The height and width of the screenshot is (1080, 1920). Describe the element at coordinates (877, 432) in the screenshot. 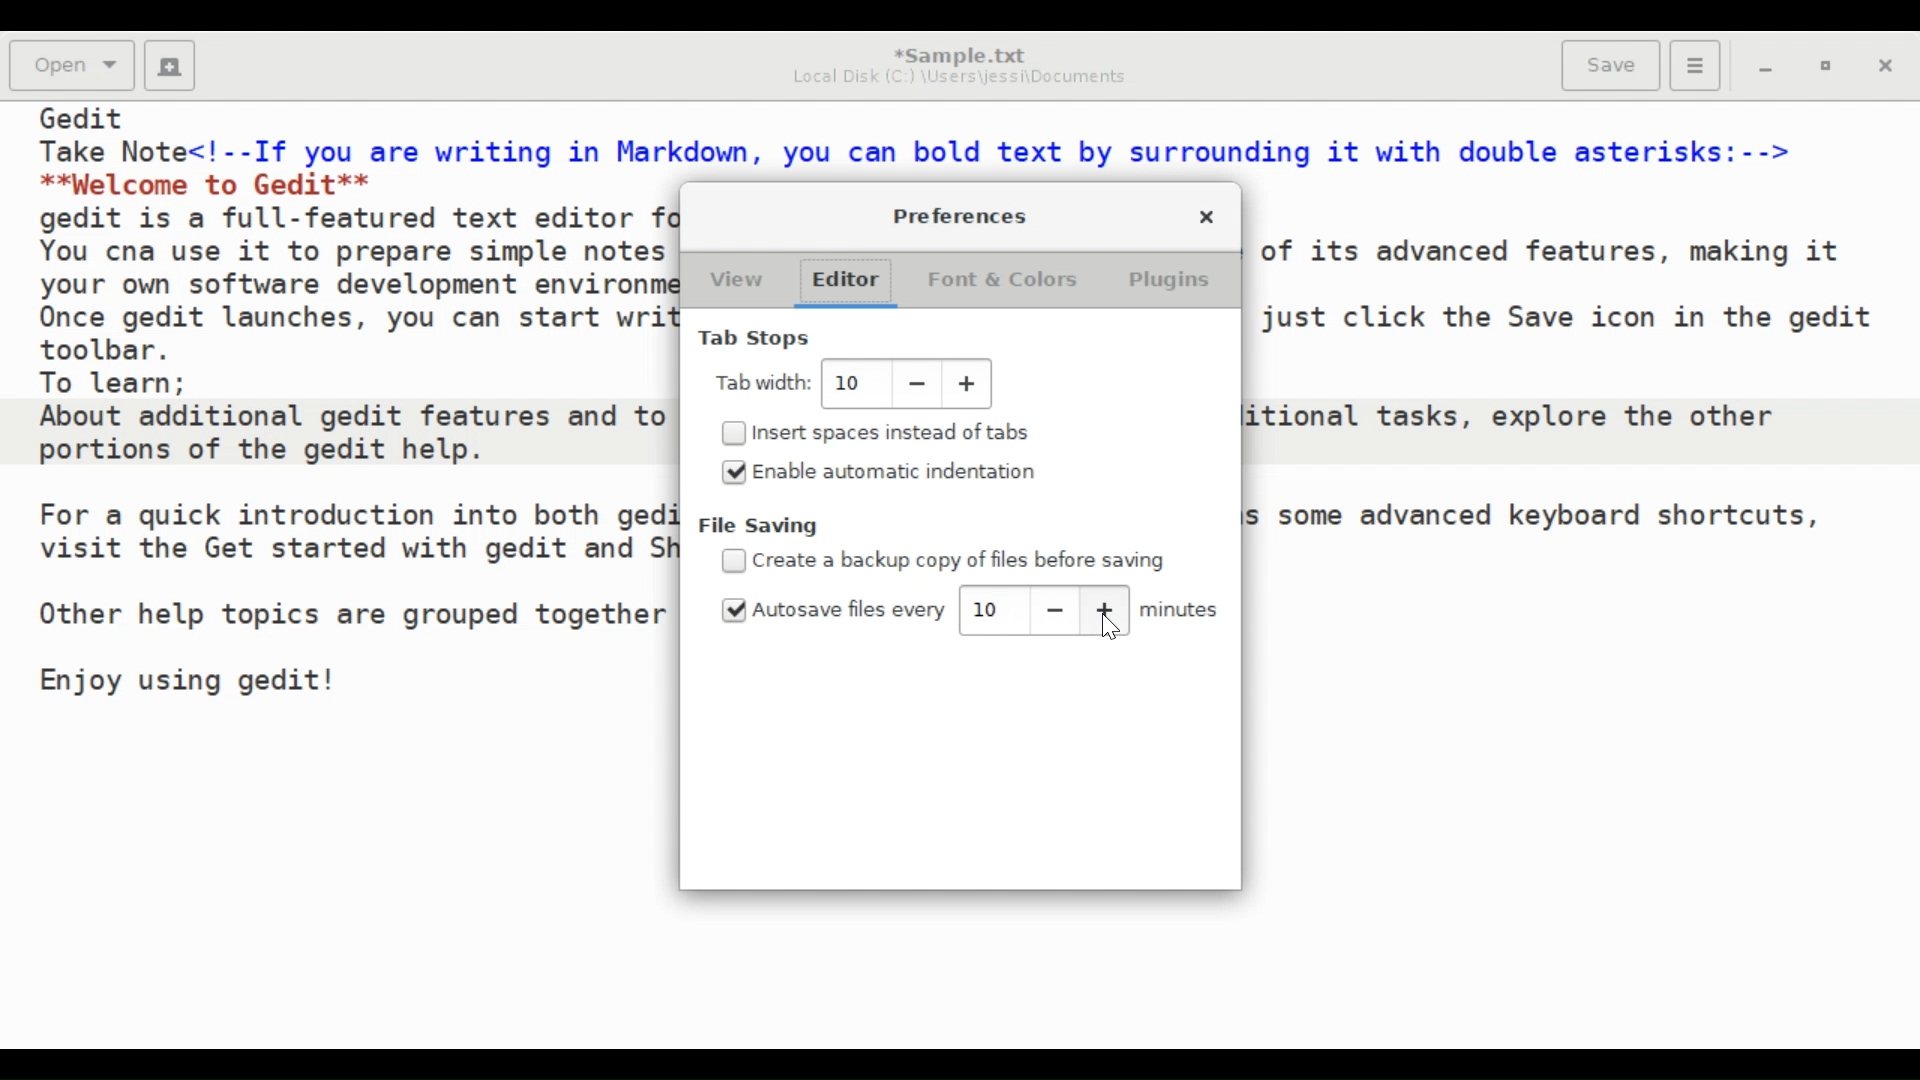

I see `(un)select Insert Spaces instead of tabs` at that location.